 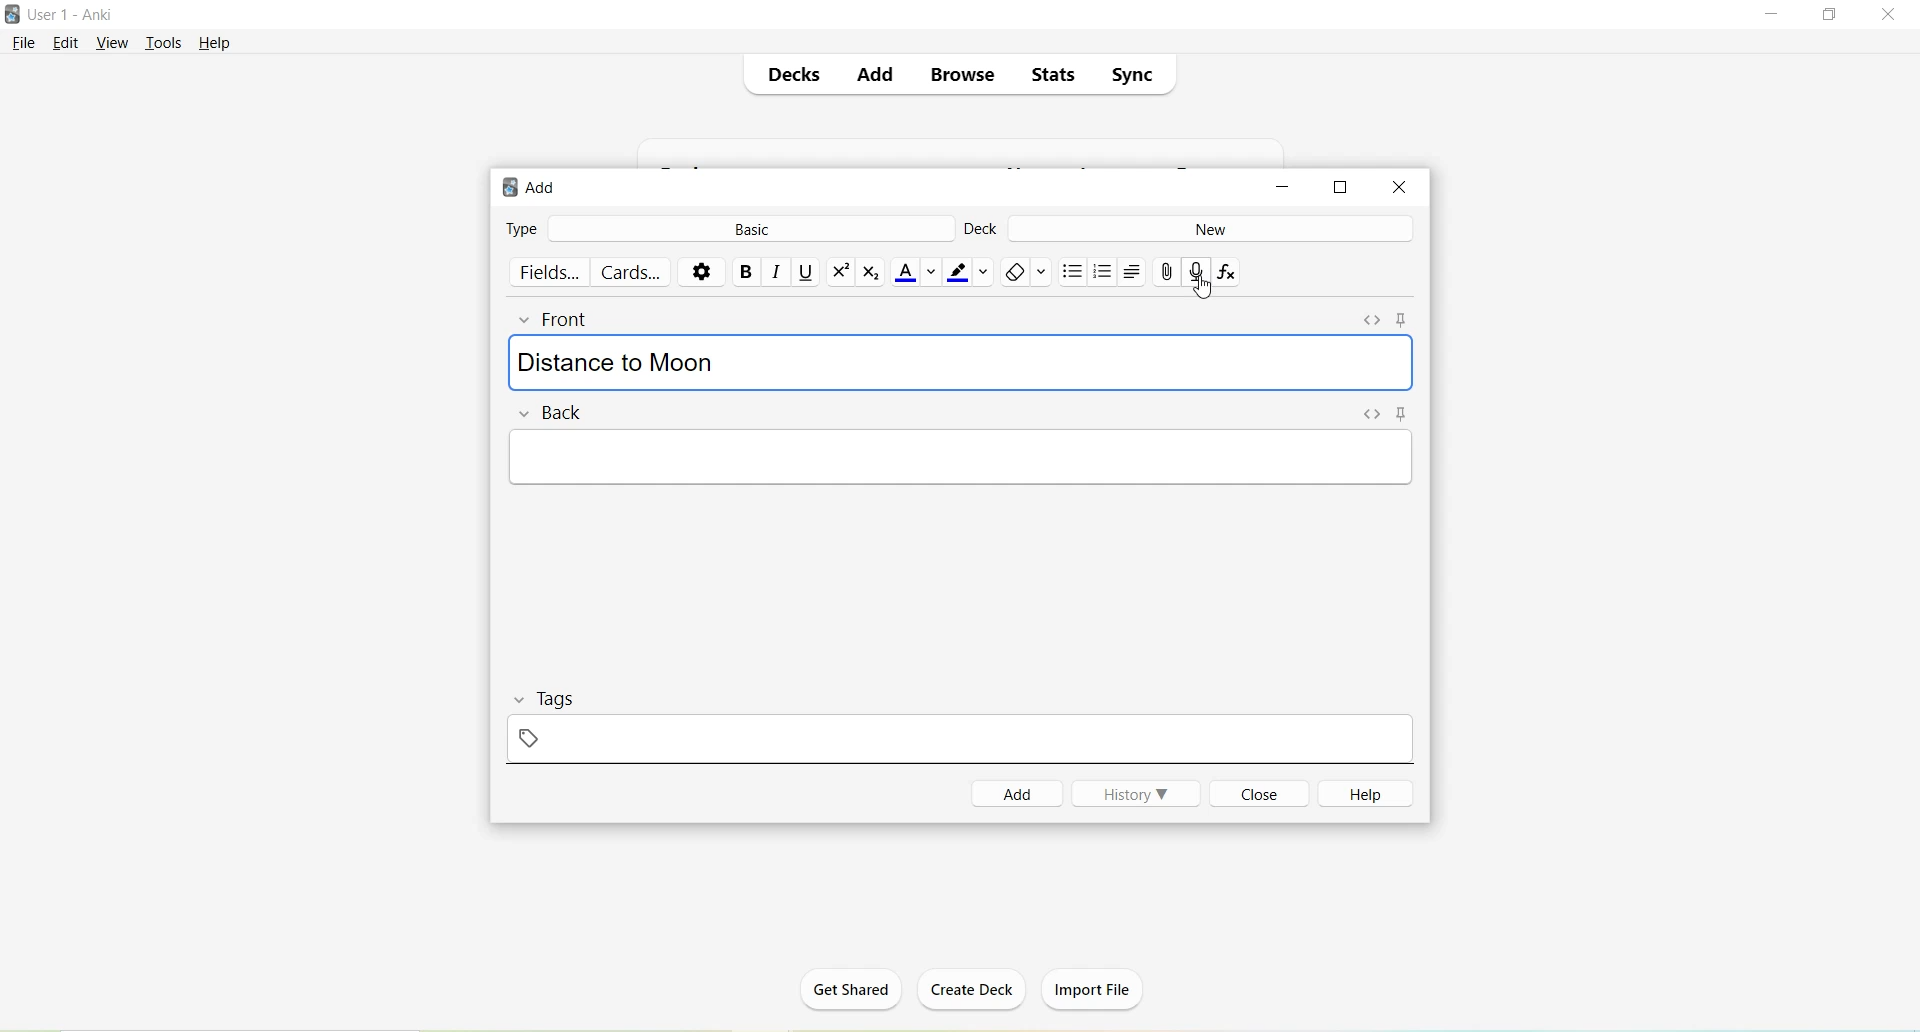 What do you see at coordinates (1100, 990) in the screenshot?
I see `Import File` at bounding box center [1100, 990].